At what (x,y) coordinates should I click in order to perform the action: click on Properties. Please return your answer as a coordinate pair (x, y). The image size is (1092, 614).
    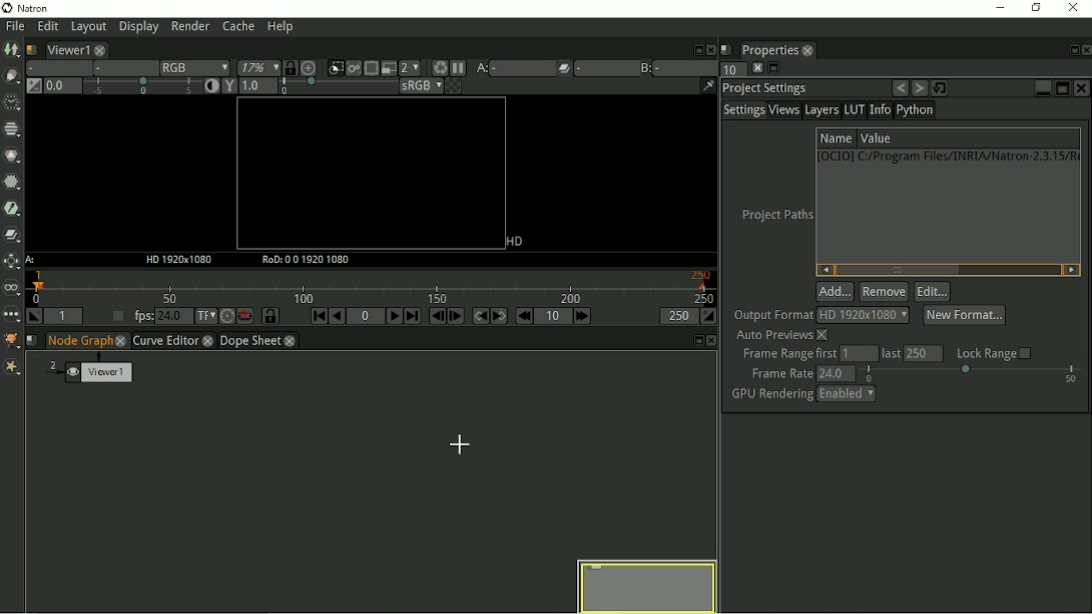
    Looking at the image, I should click on (775, 48).